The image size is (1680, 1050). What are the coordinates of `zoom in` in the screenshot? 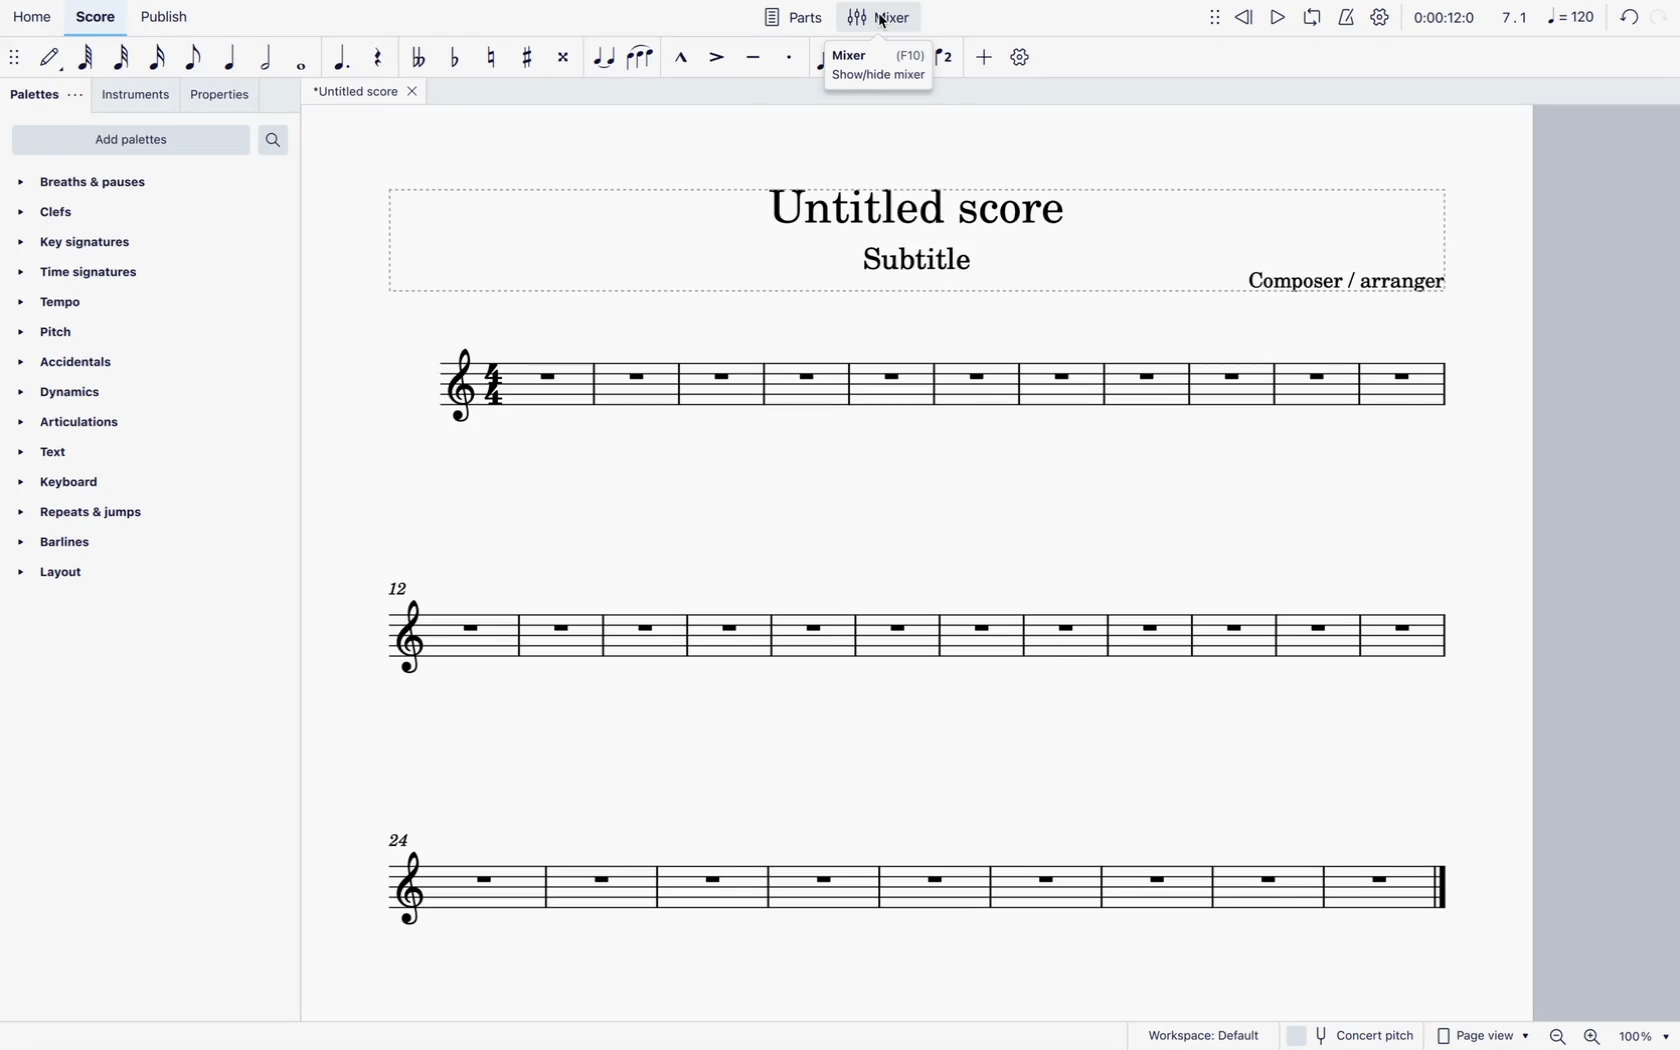 It's located at (1592, 1035).